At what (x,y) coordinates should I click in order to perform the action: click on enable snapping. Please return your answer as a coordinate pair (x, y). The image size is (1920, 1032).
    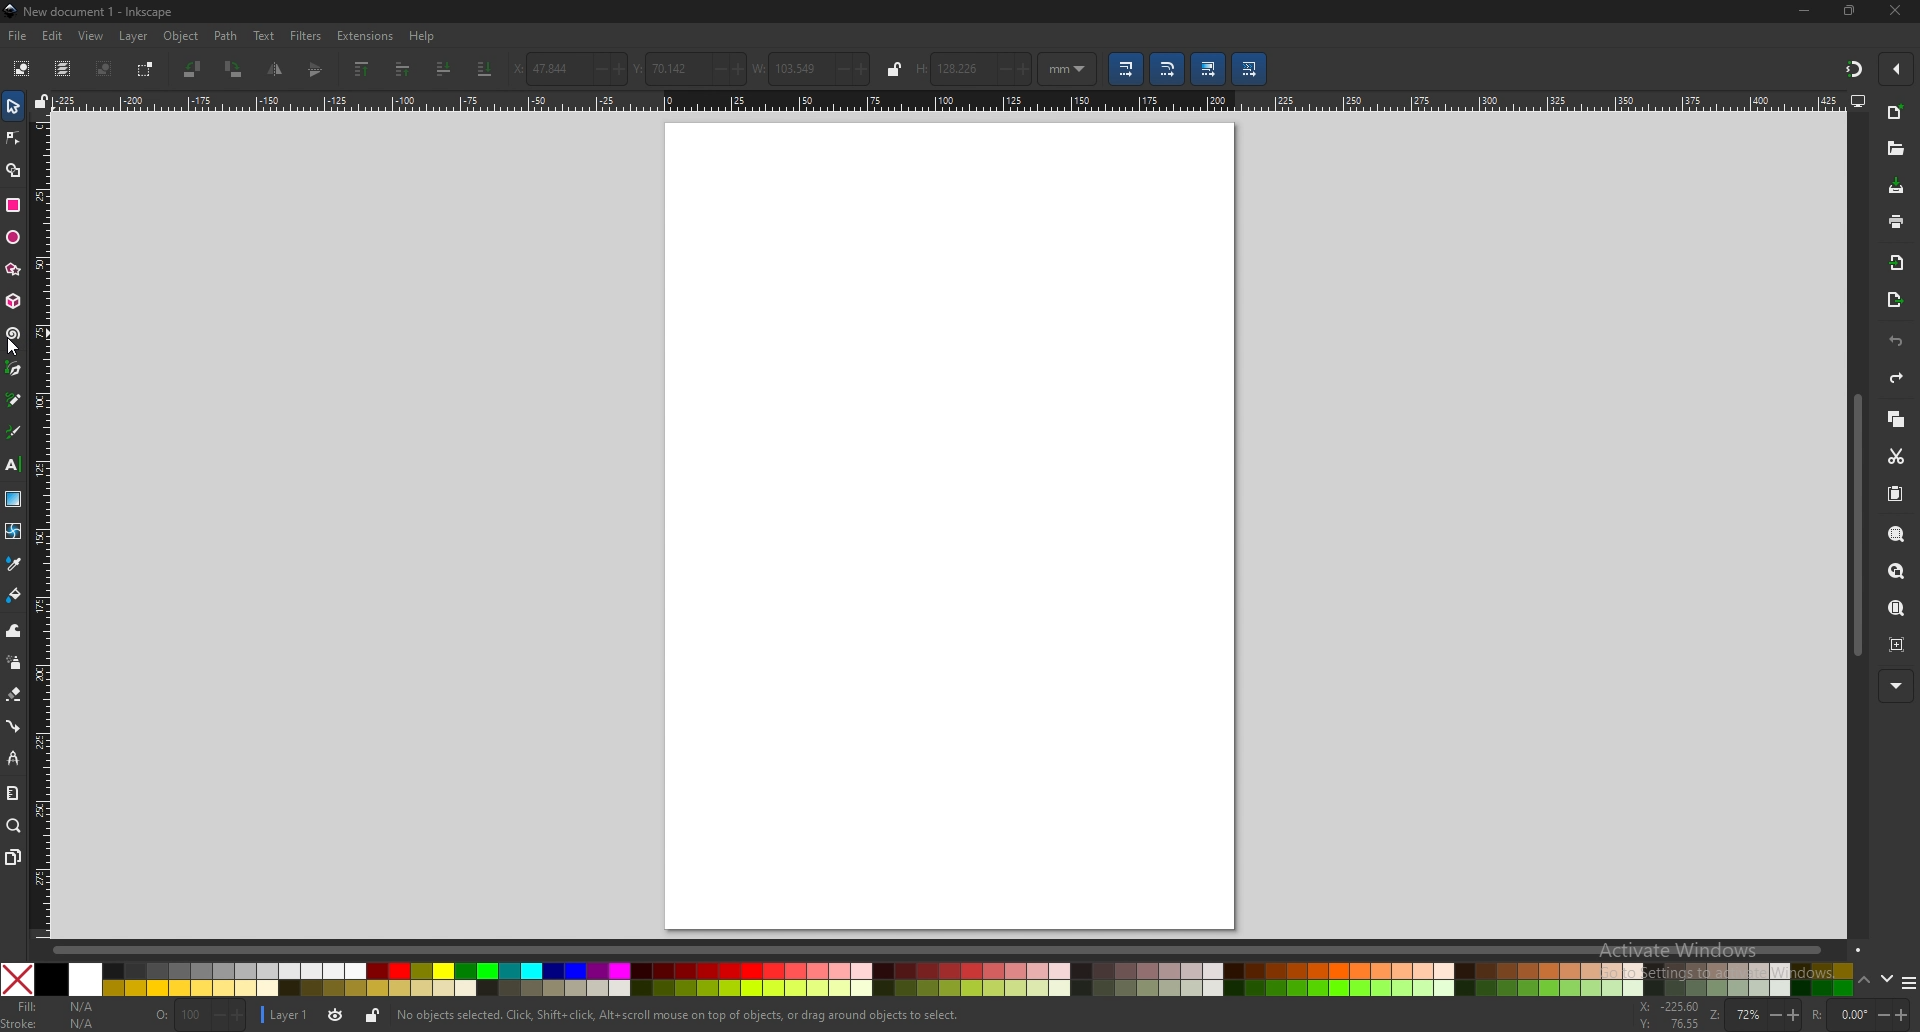
    Looking at the image, I should click on (1894, 67).